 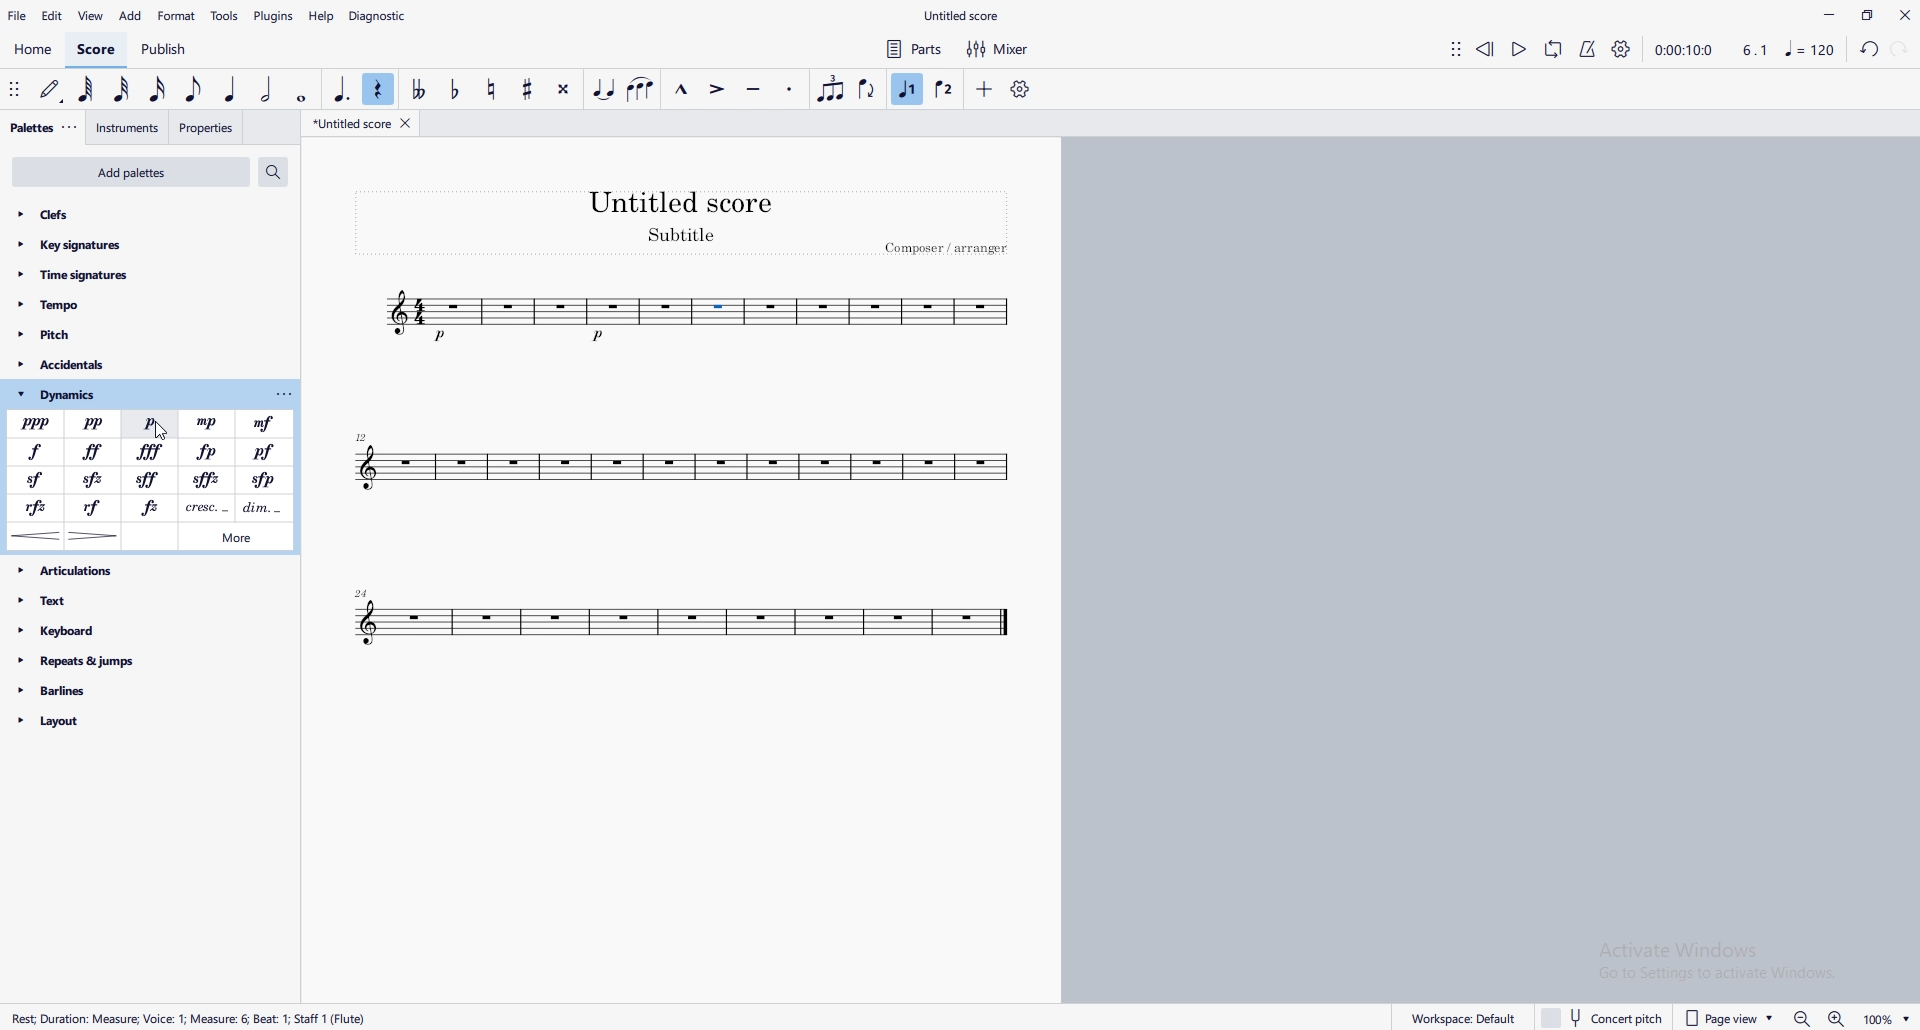 What do you see at coordinates (86, 90) in the screenshot?
I see `64th note` at bounding box center [86, 90].